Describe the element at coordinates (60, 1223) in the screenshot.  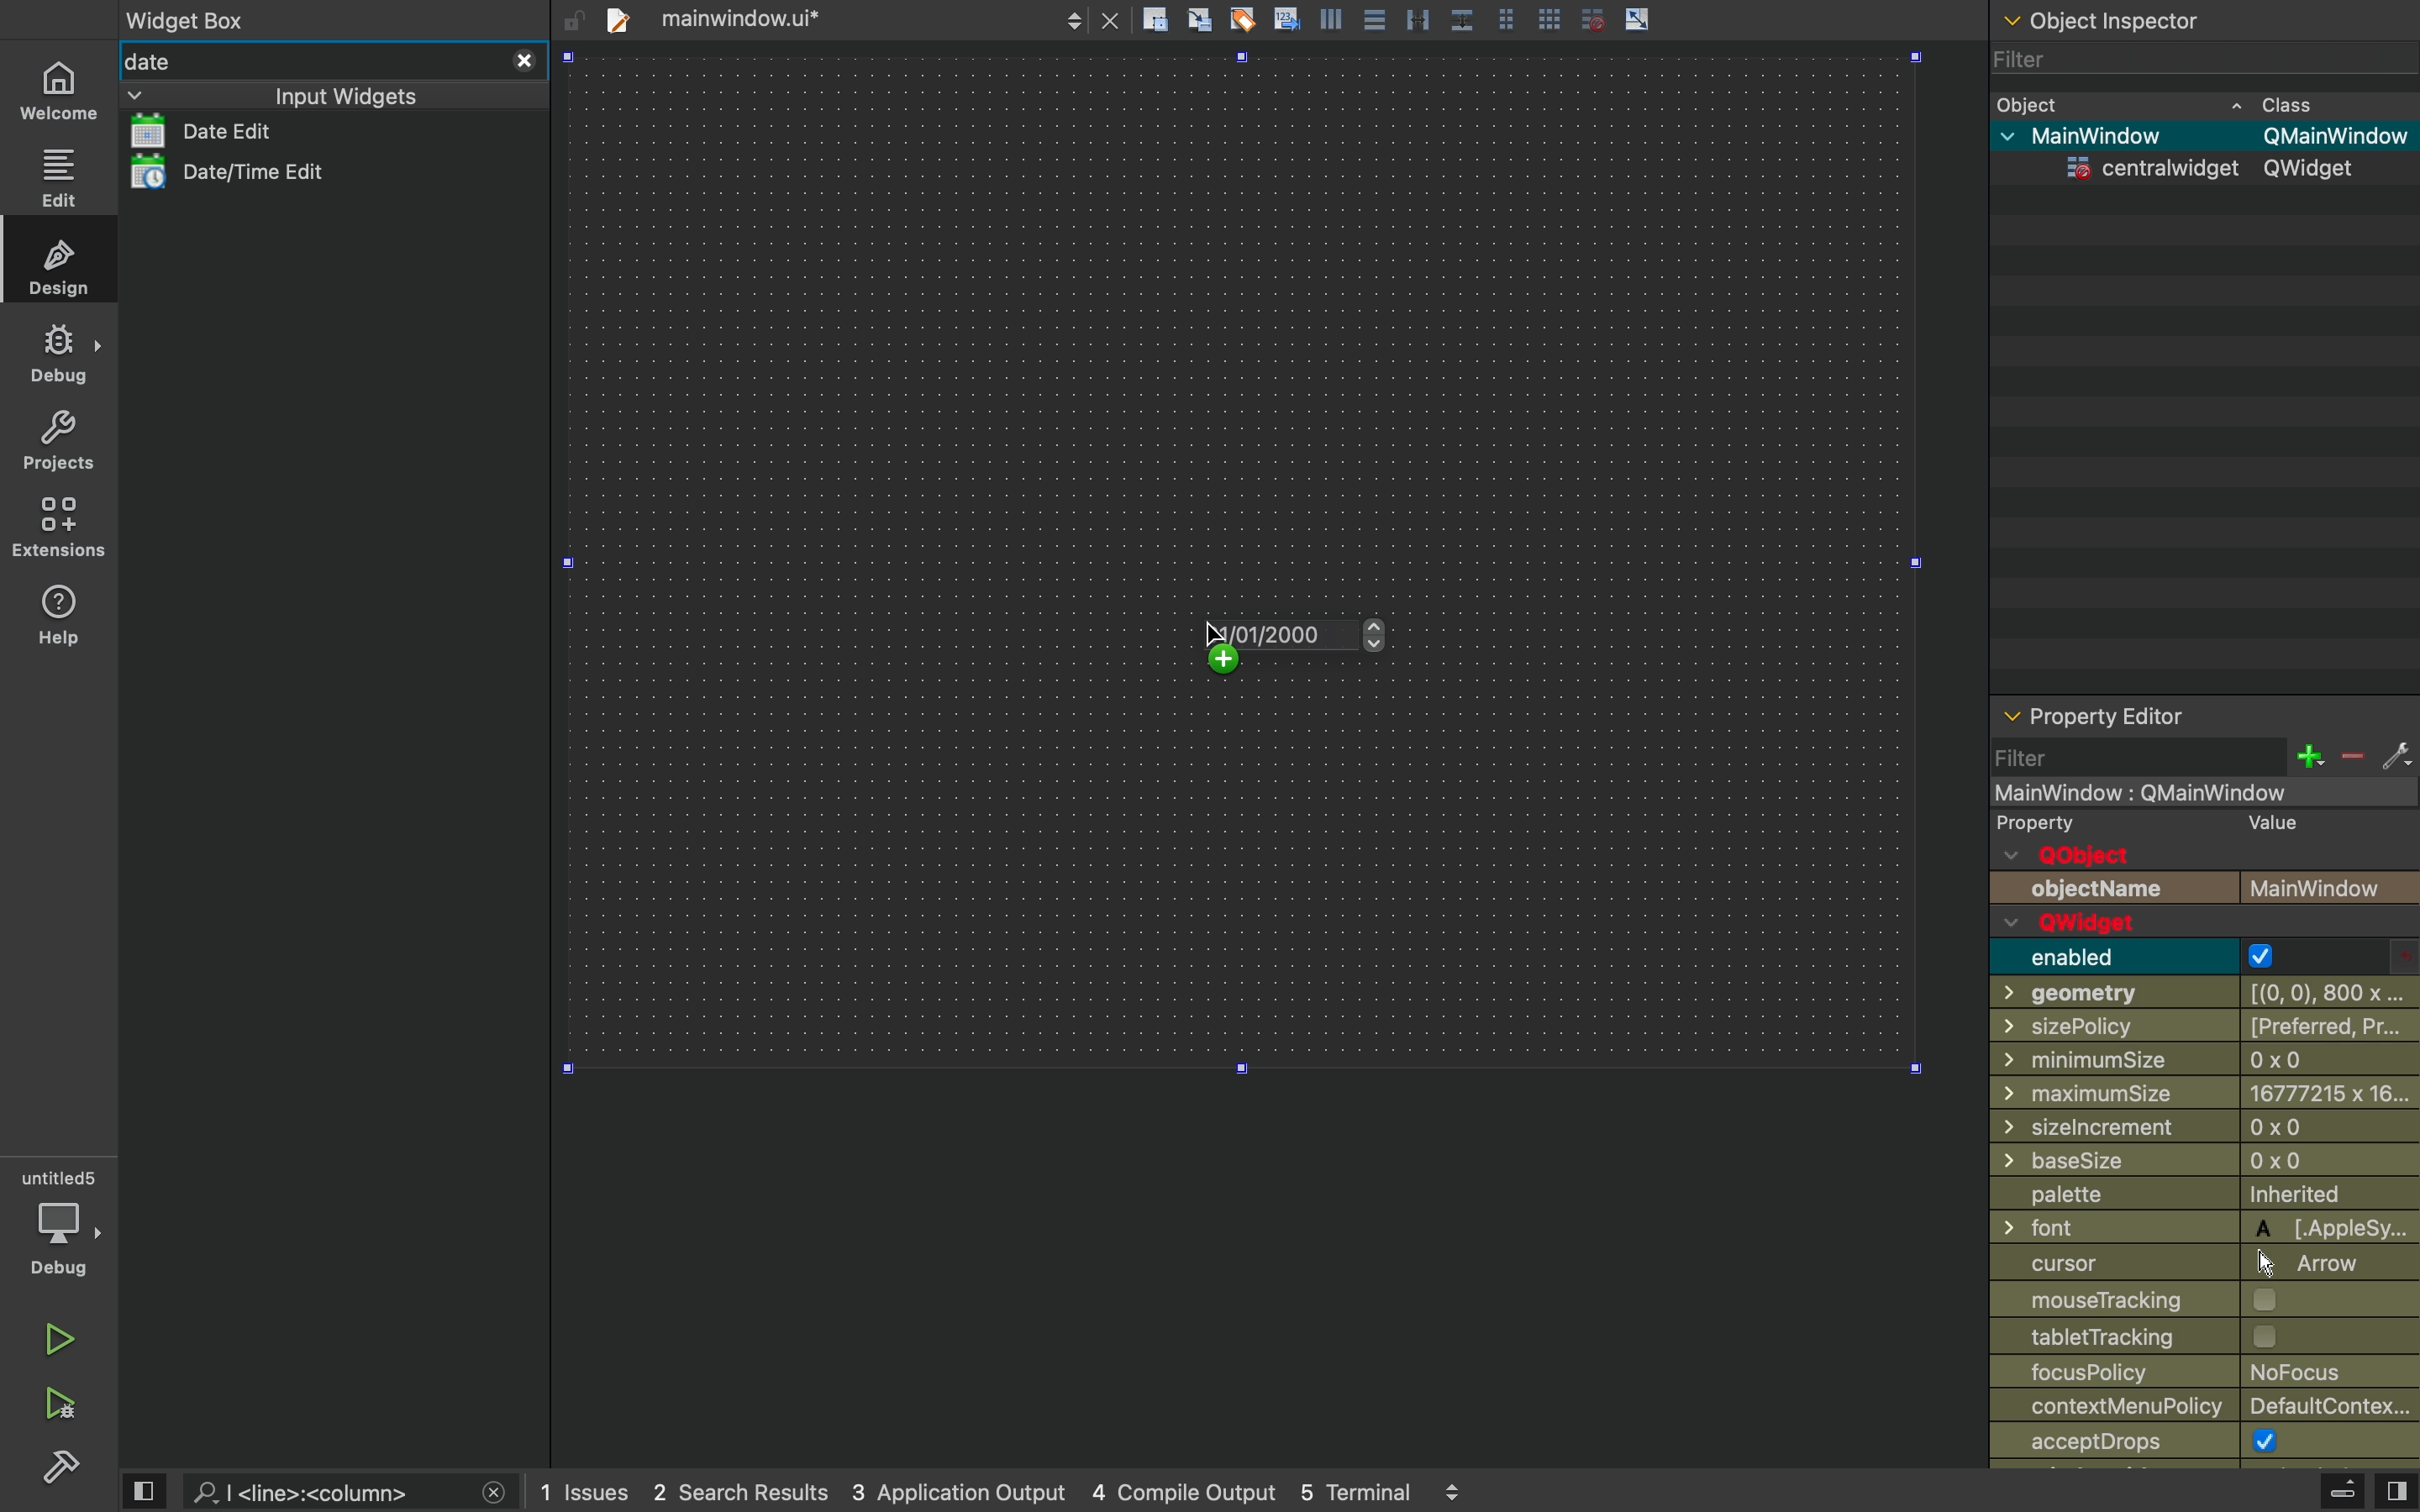
I see `debug` at that location.